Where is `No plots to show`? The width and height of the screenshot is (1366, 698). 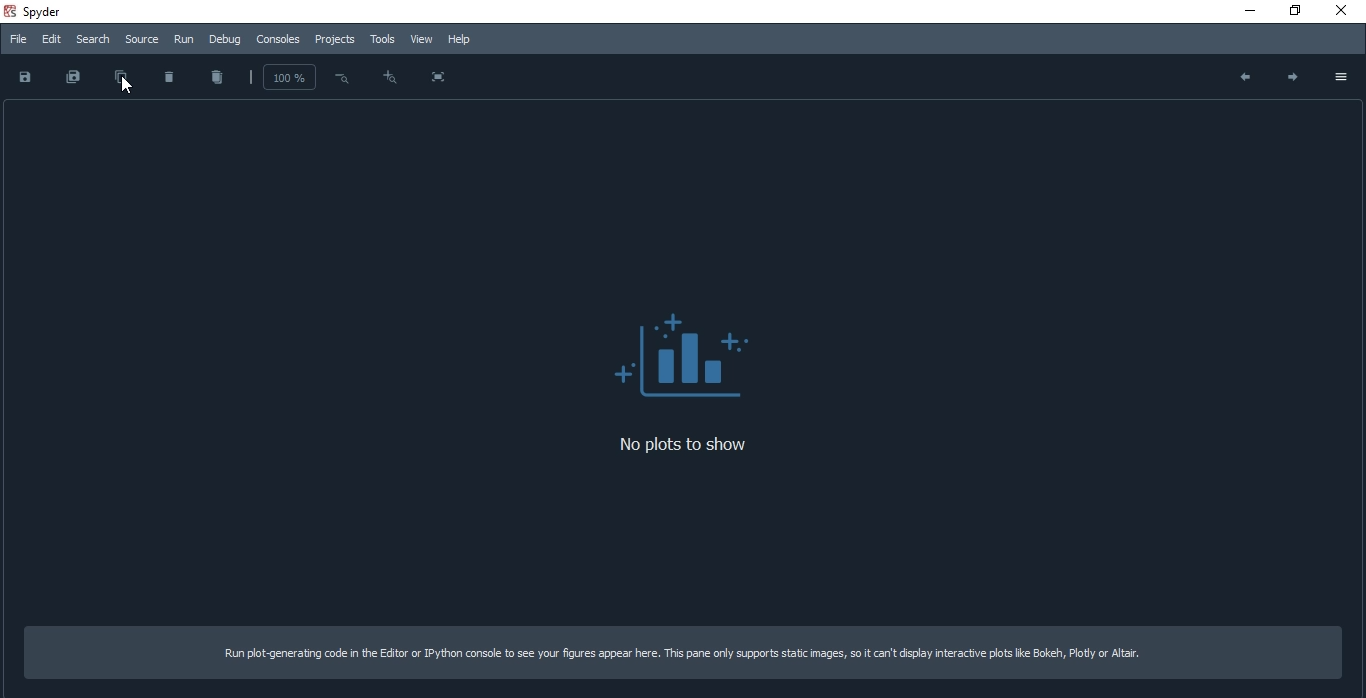
No plots to show is located at coordinates (684, 356).